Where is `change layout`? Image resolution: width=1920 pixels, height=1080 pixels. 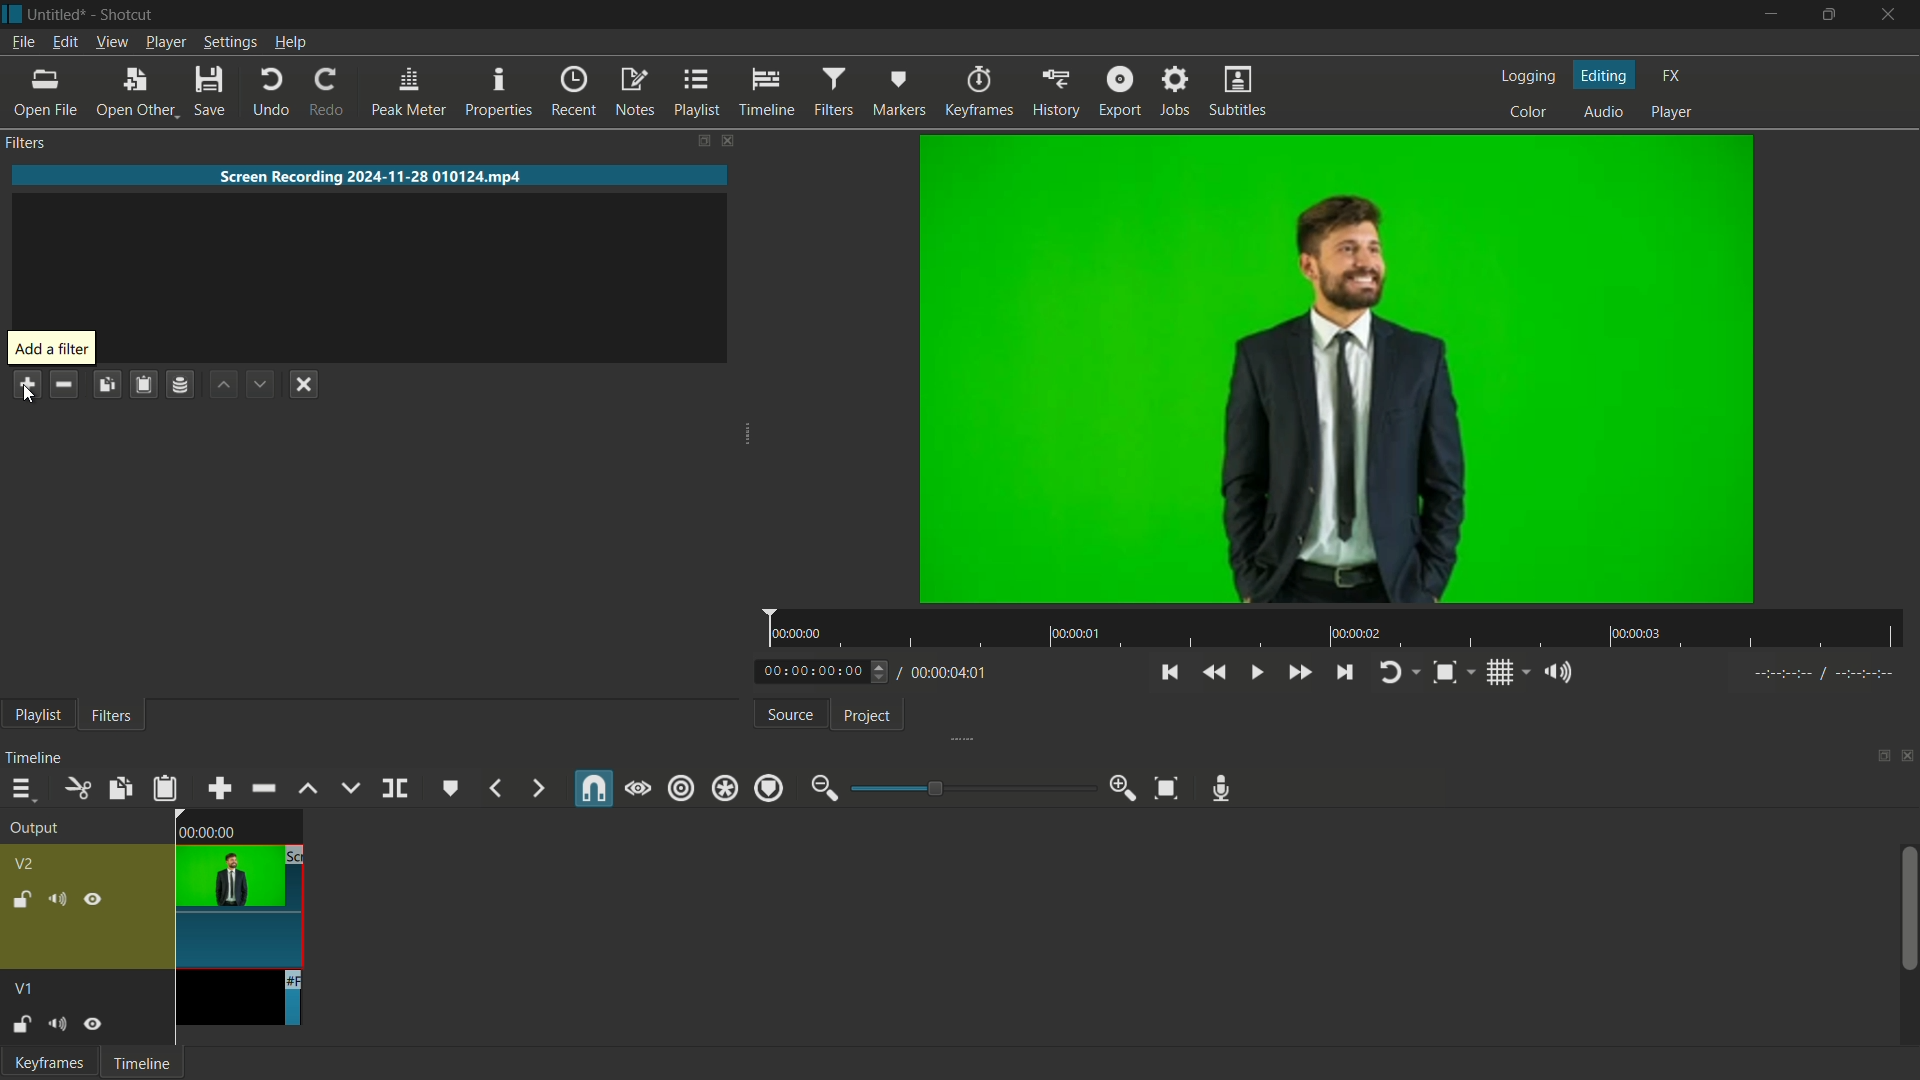 change layout is located at coordinates (1880, 756).